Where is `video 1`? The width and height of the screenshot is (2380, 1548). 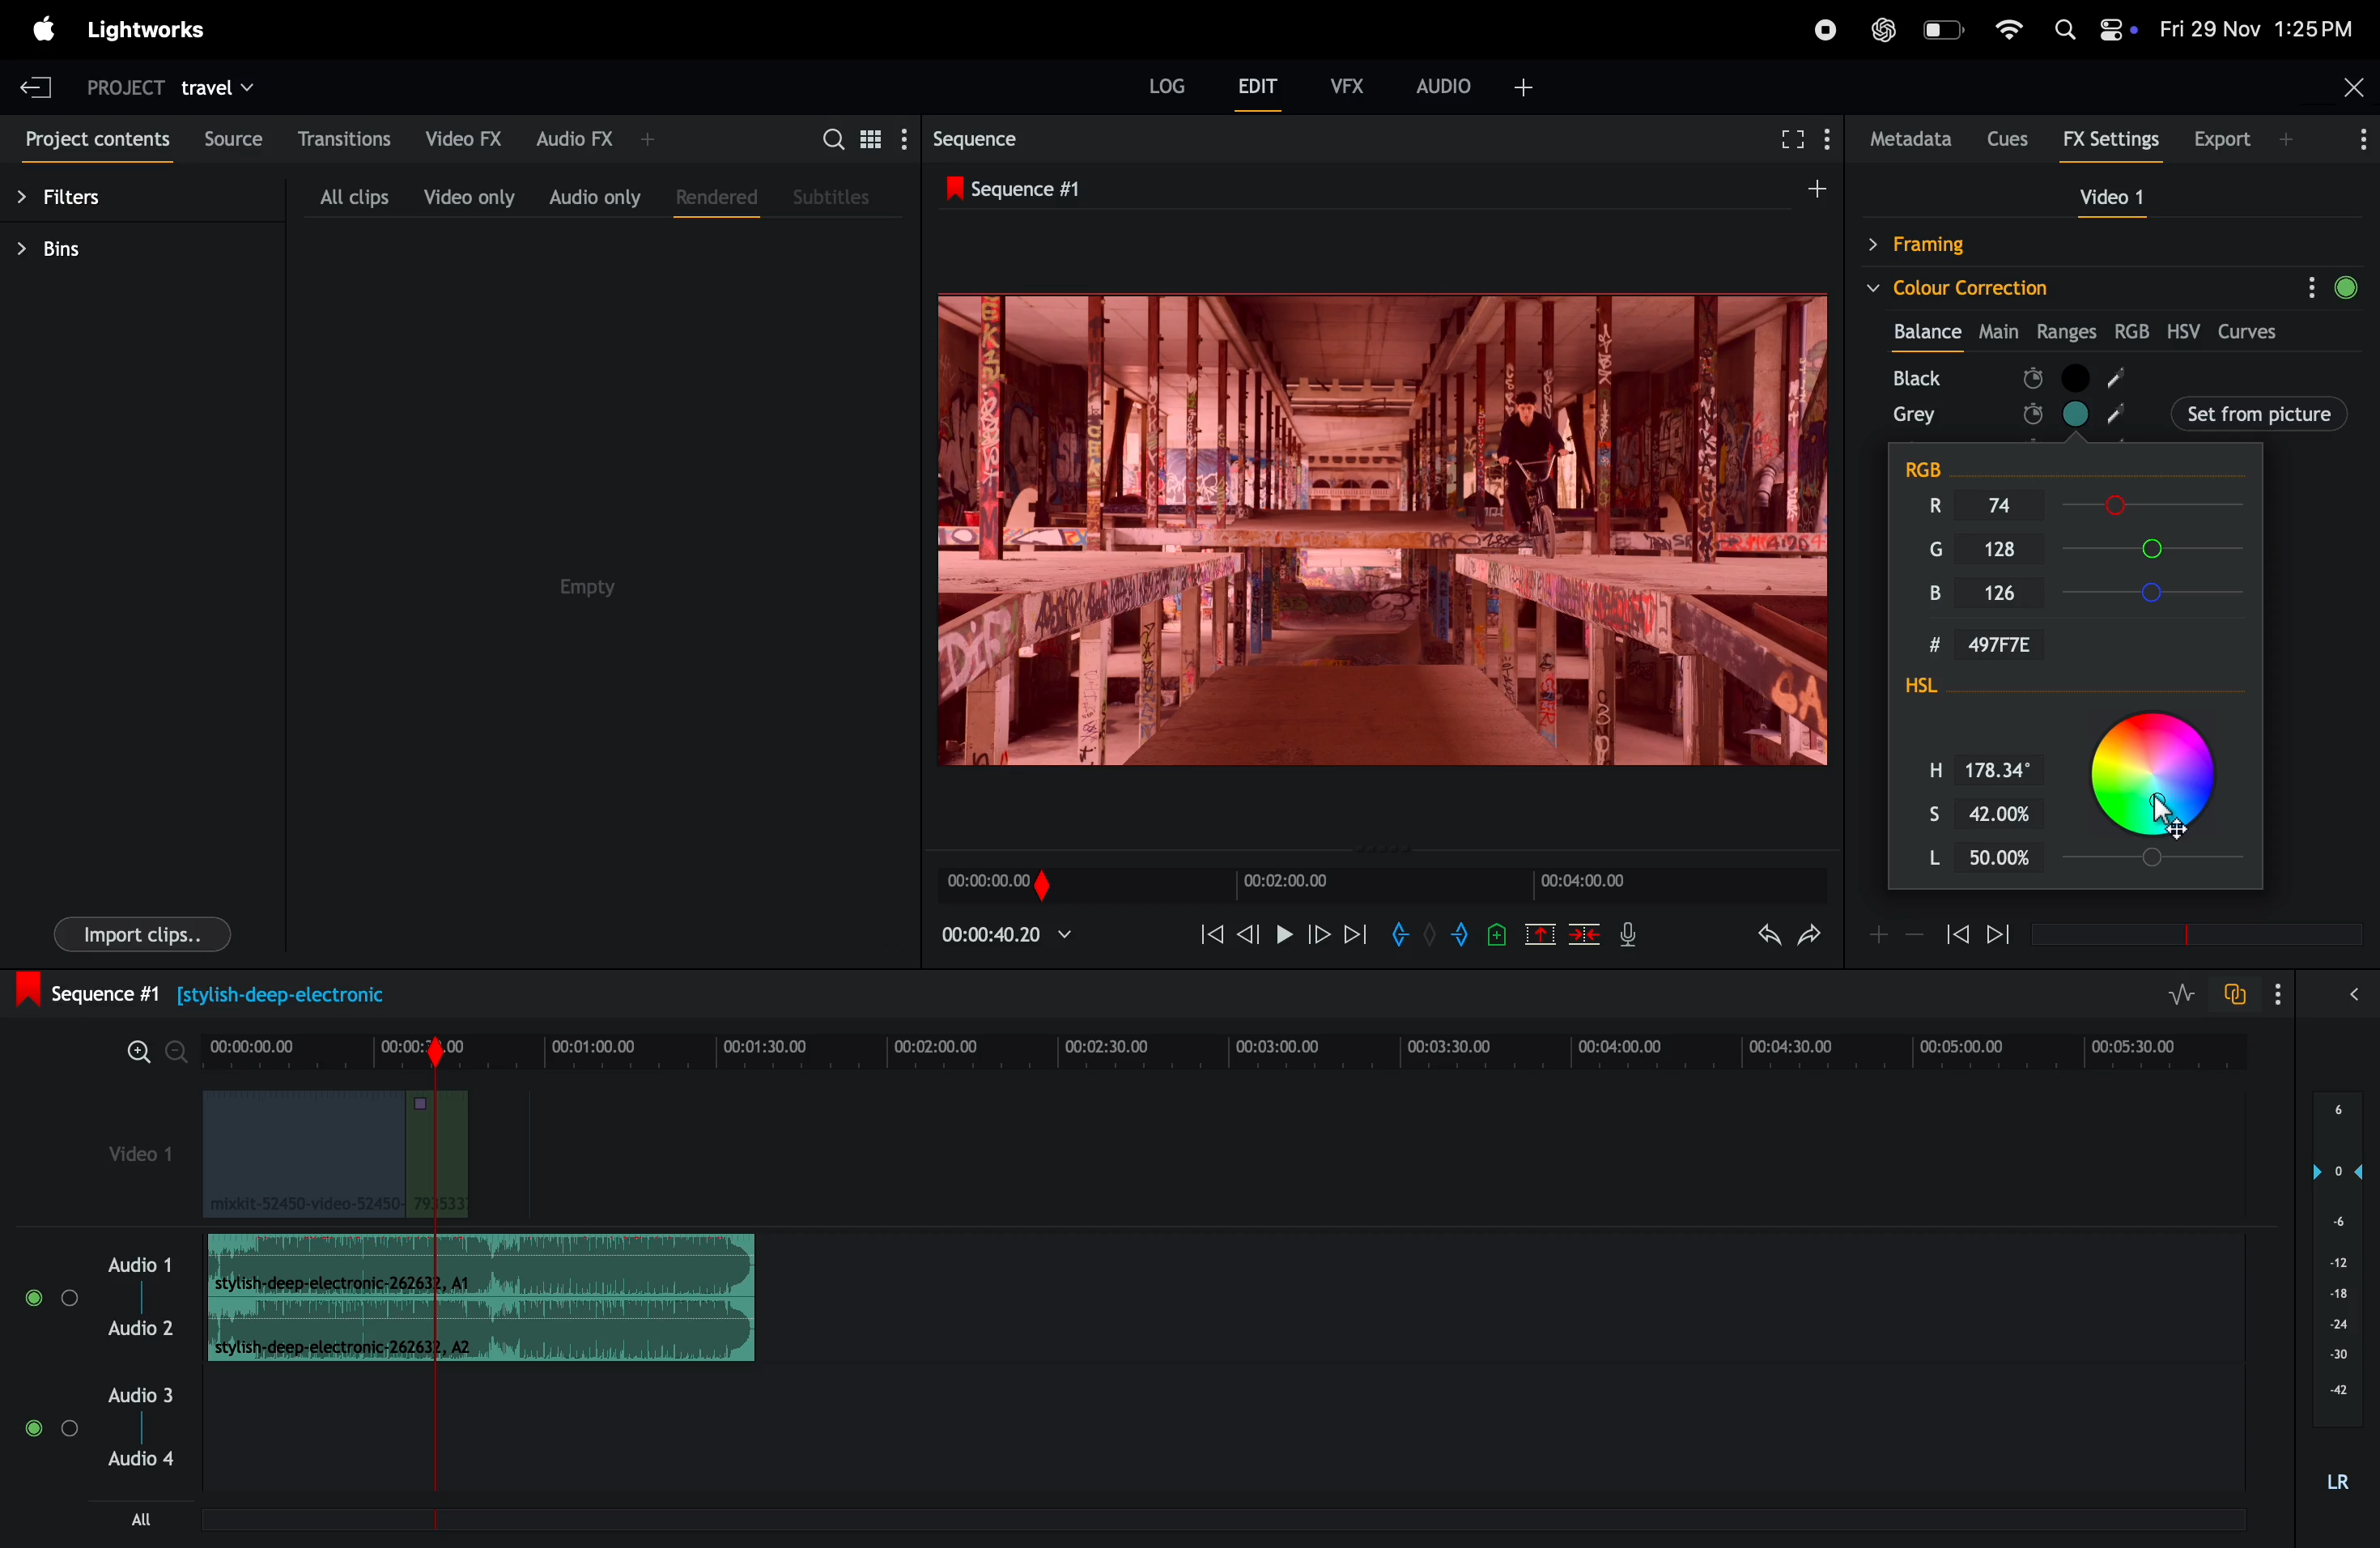
video 1 is located at coordinates (2104, 196).